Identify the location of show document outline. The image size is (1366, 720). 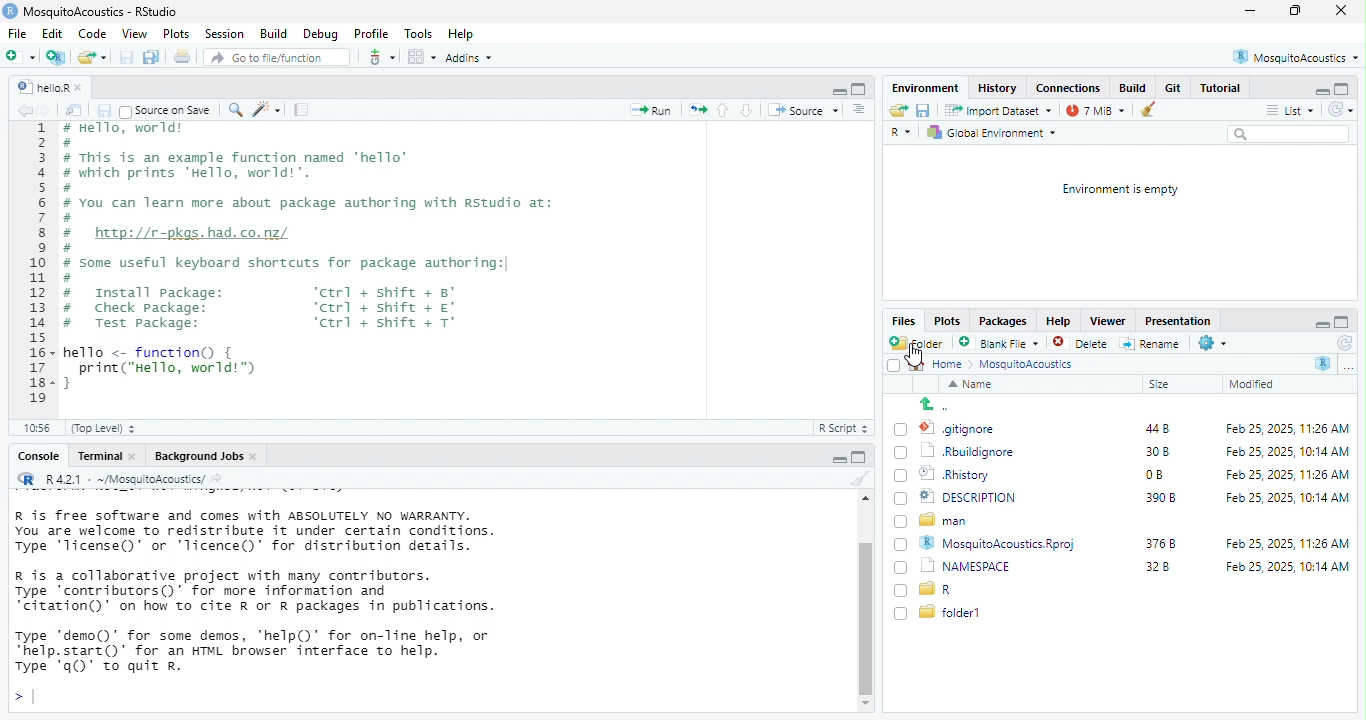
(861, 111).